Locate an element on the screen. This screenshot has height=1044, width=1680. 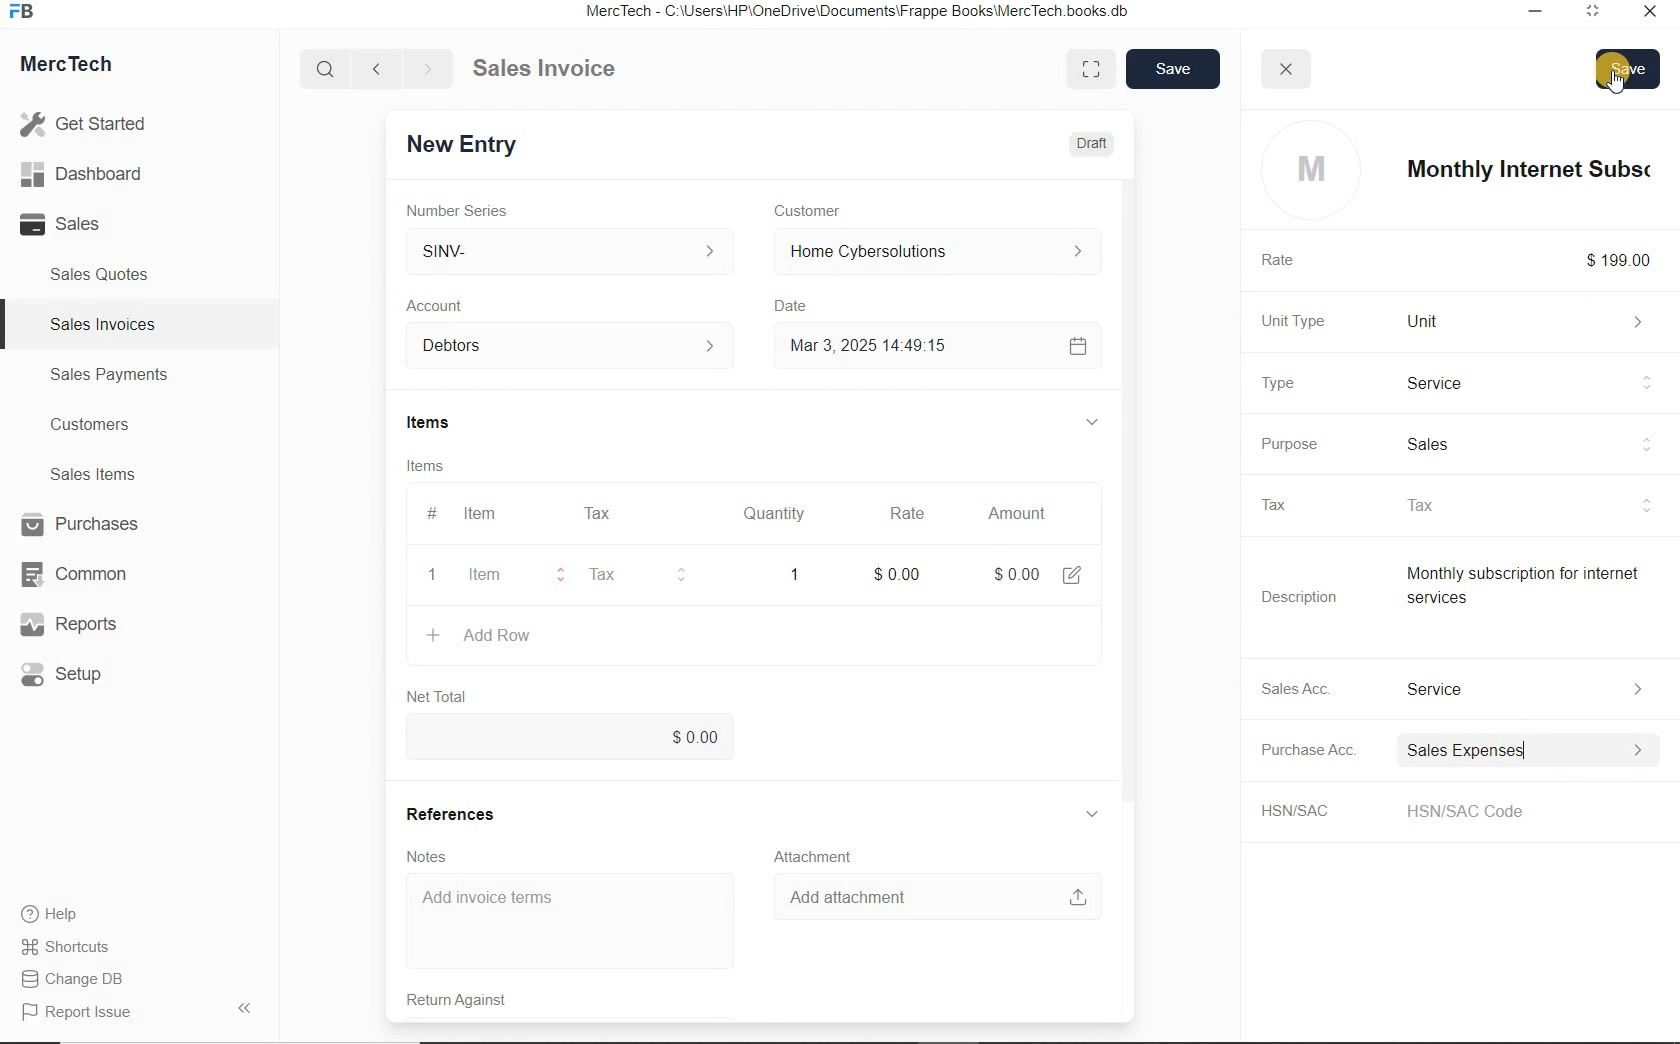
Tax is located at coordinates (1272, 504).